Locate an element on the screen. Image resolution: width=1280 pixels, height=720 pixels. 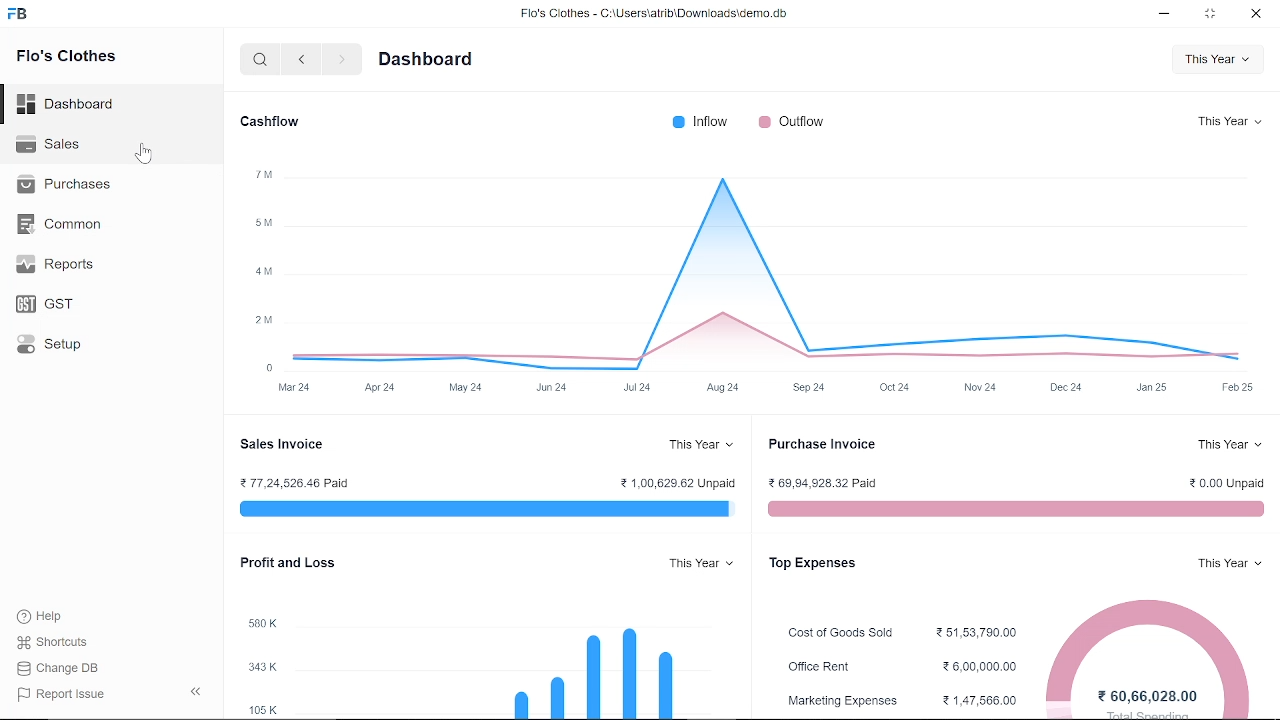
close is located at coordinates (1254, 15).